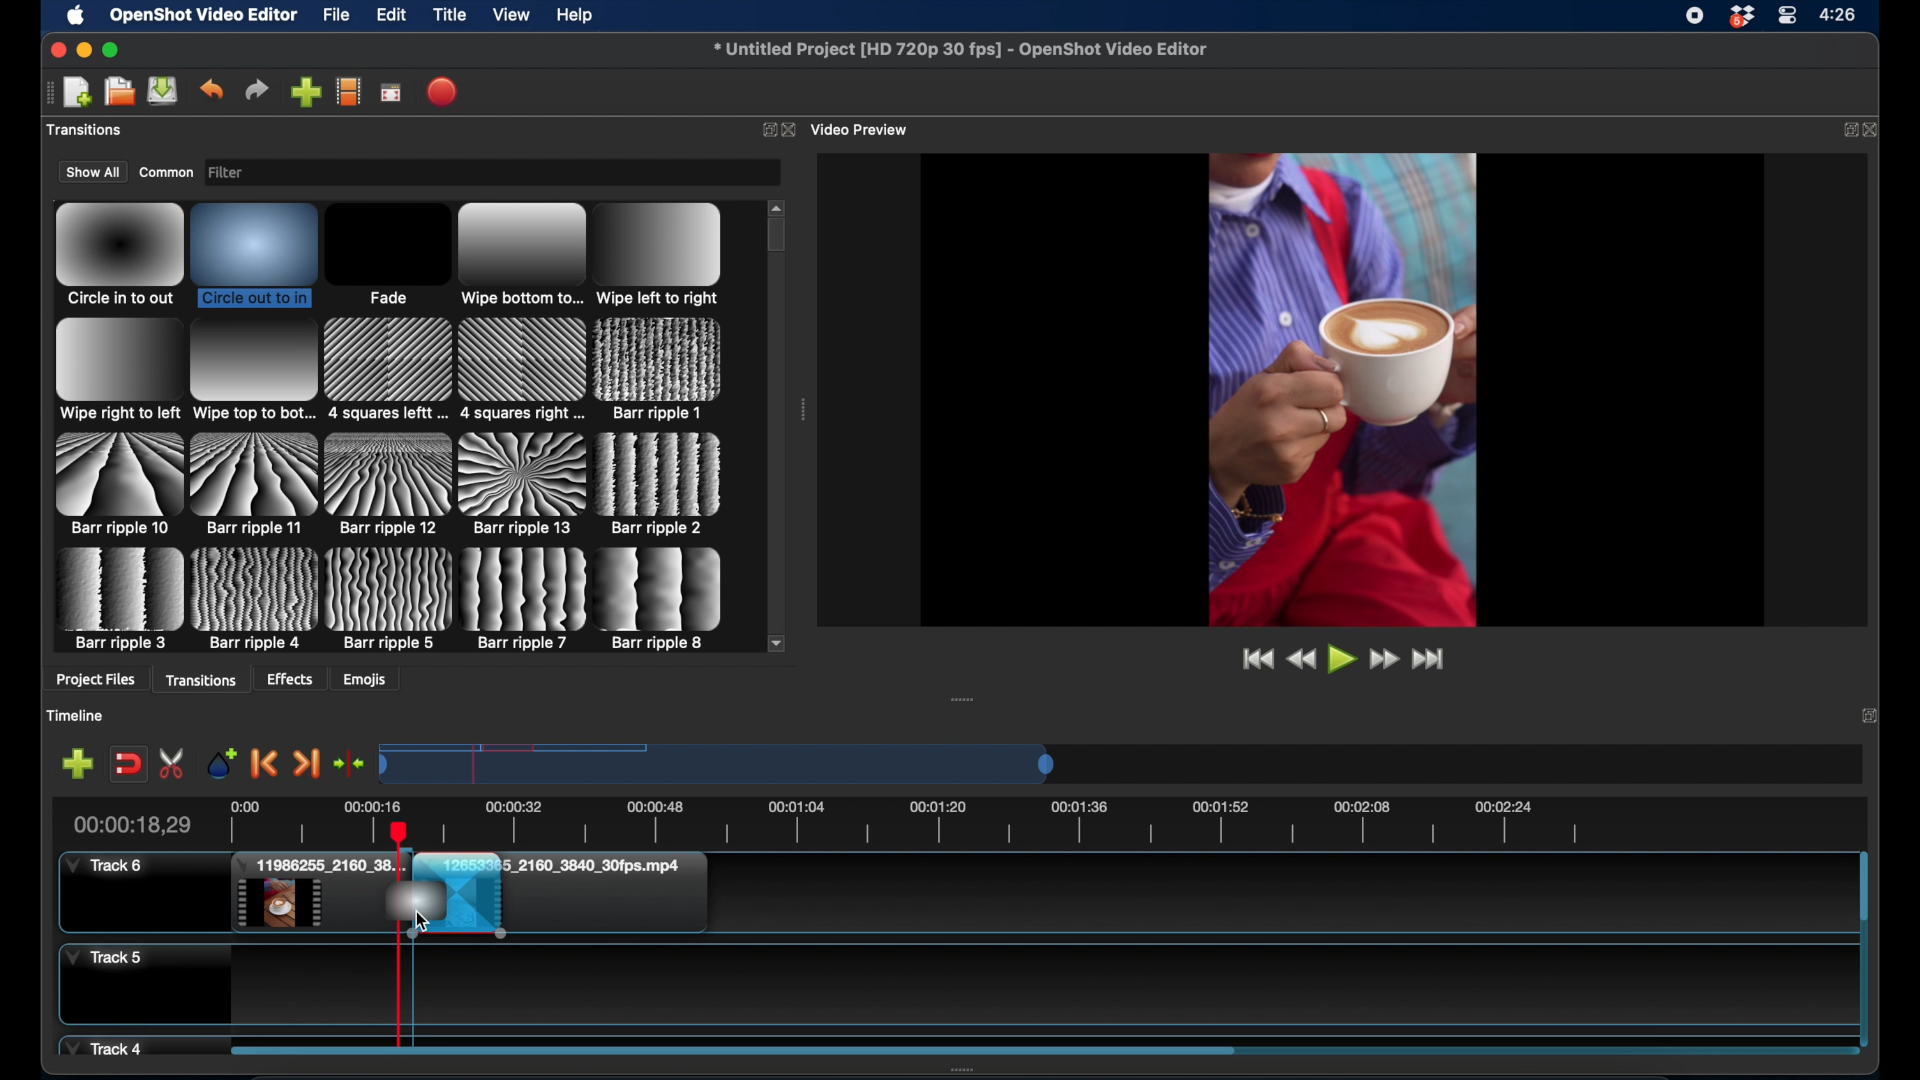 This screenshot has width=1920, height=1080. Describe the element at coordinates (306, 763) in the screenshot. I see `next marker` at that location.